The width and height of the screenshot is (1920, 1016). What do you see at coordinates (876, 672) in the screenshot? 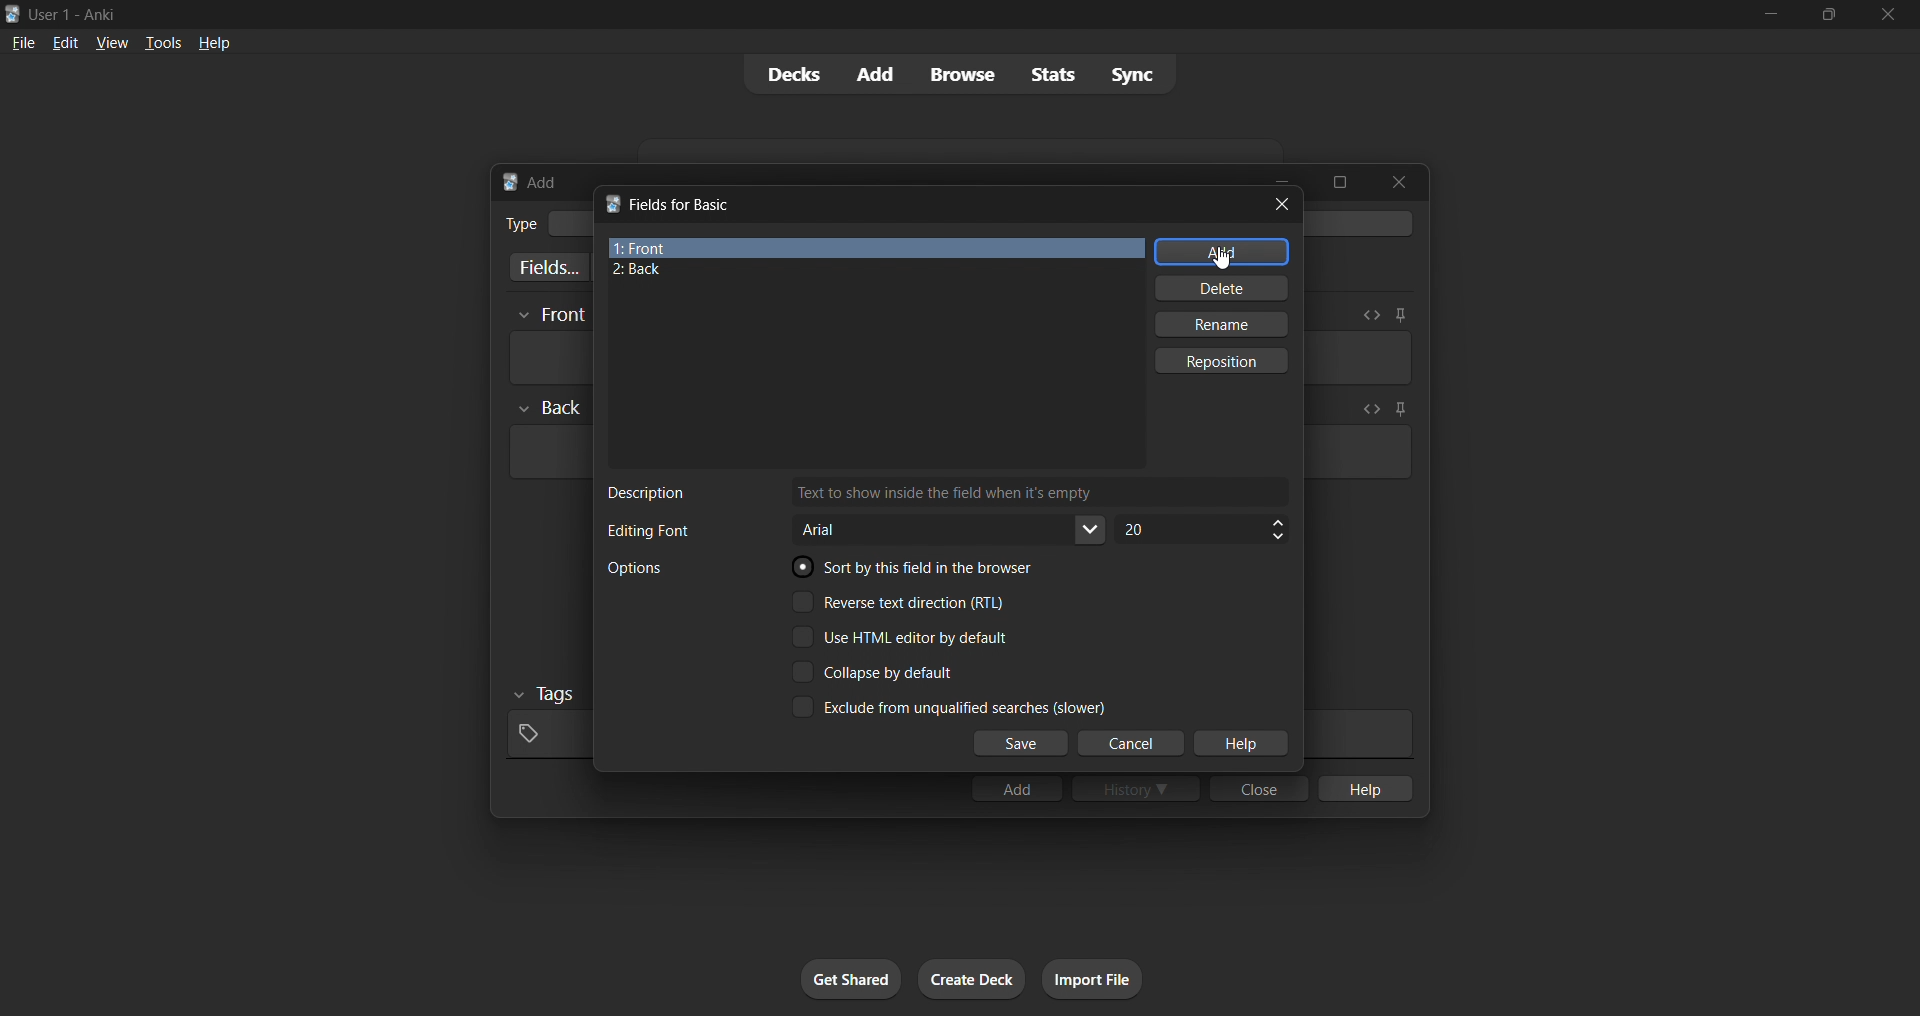
I see `Toggle` at bounding box center [876, 672].